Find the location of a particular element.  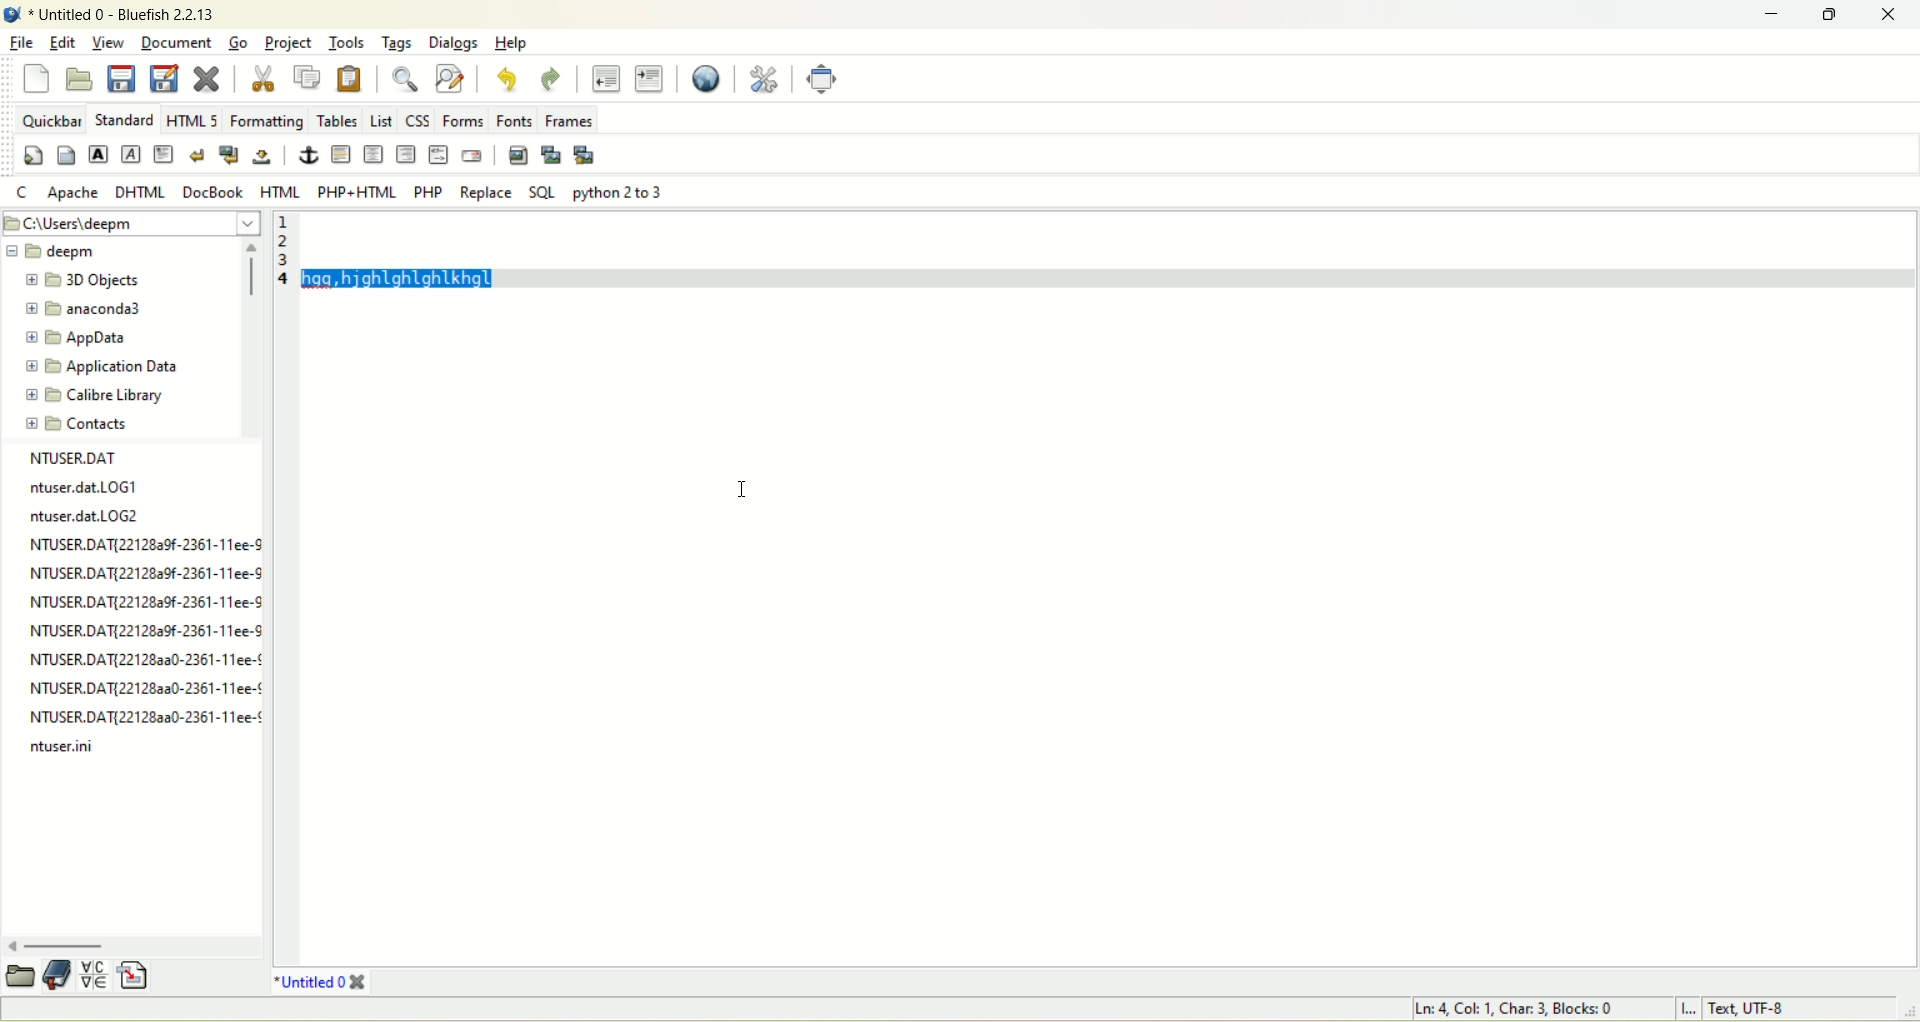

copy is located at coordinates (310, 77).